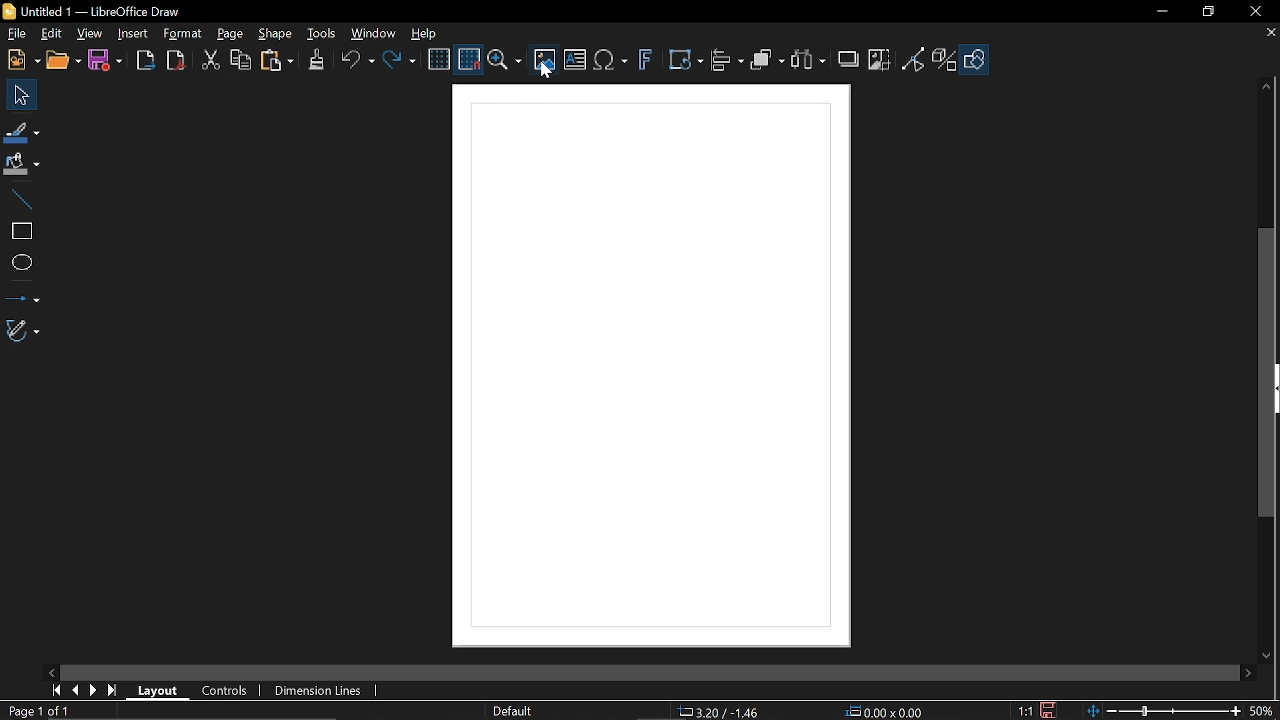  Describe the element at coordinates (1027, 711) in the screenshot. I see `Scaling factor of the document` at that location.